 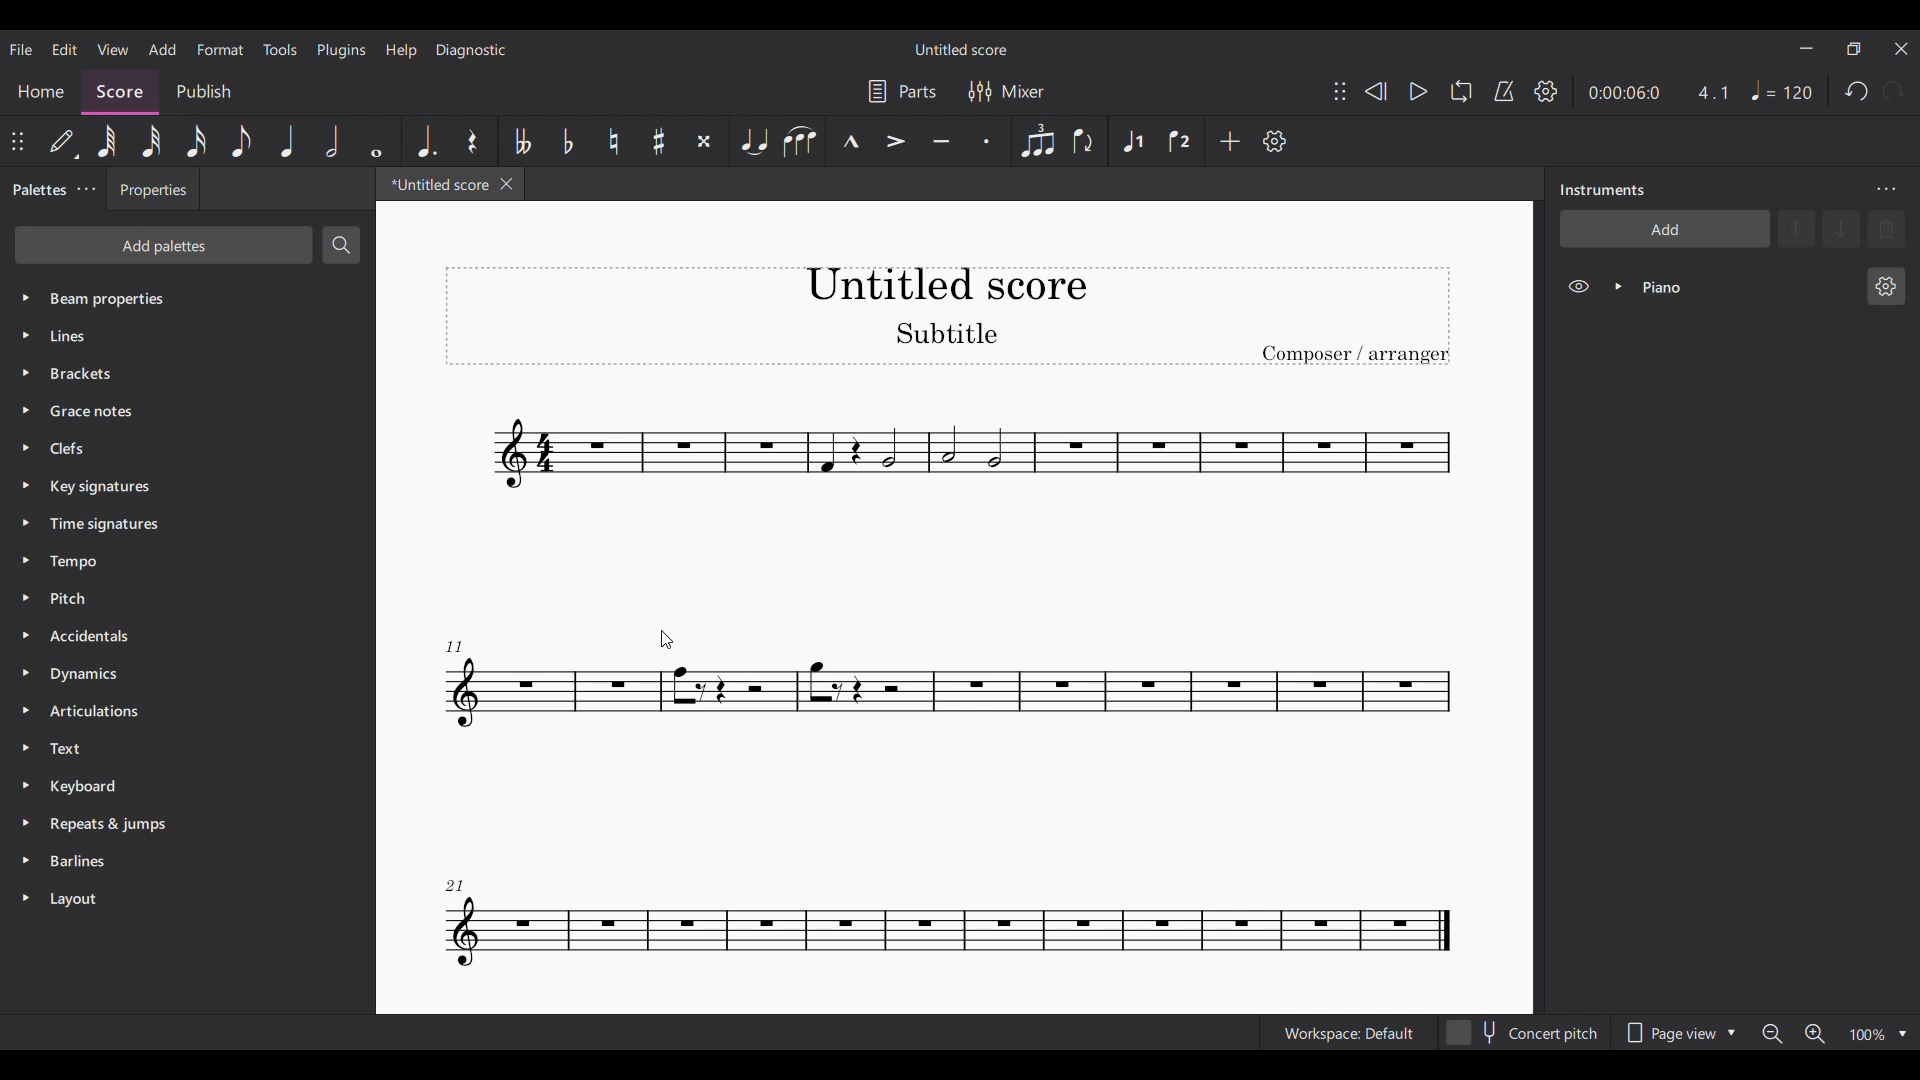 I want to click on Show/Hide, so click(x=1578, y=287).